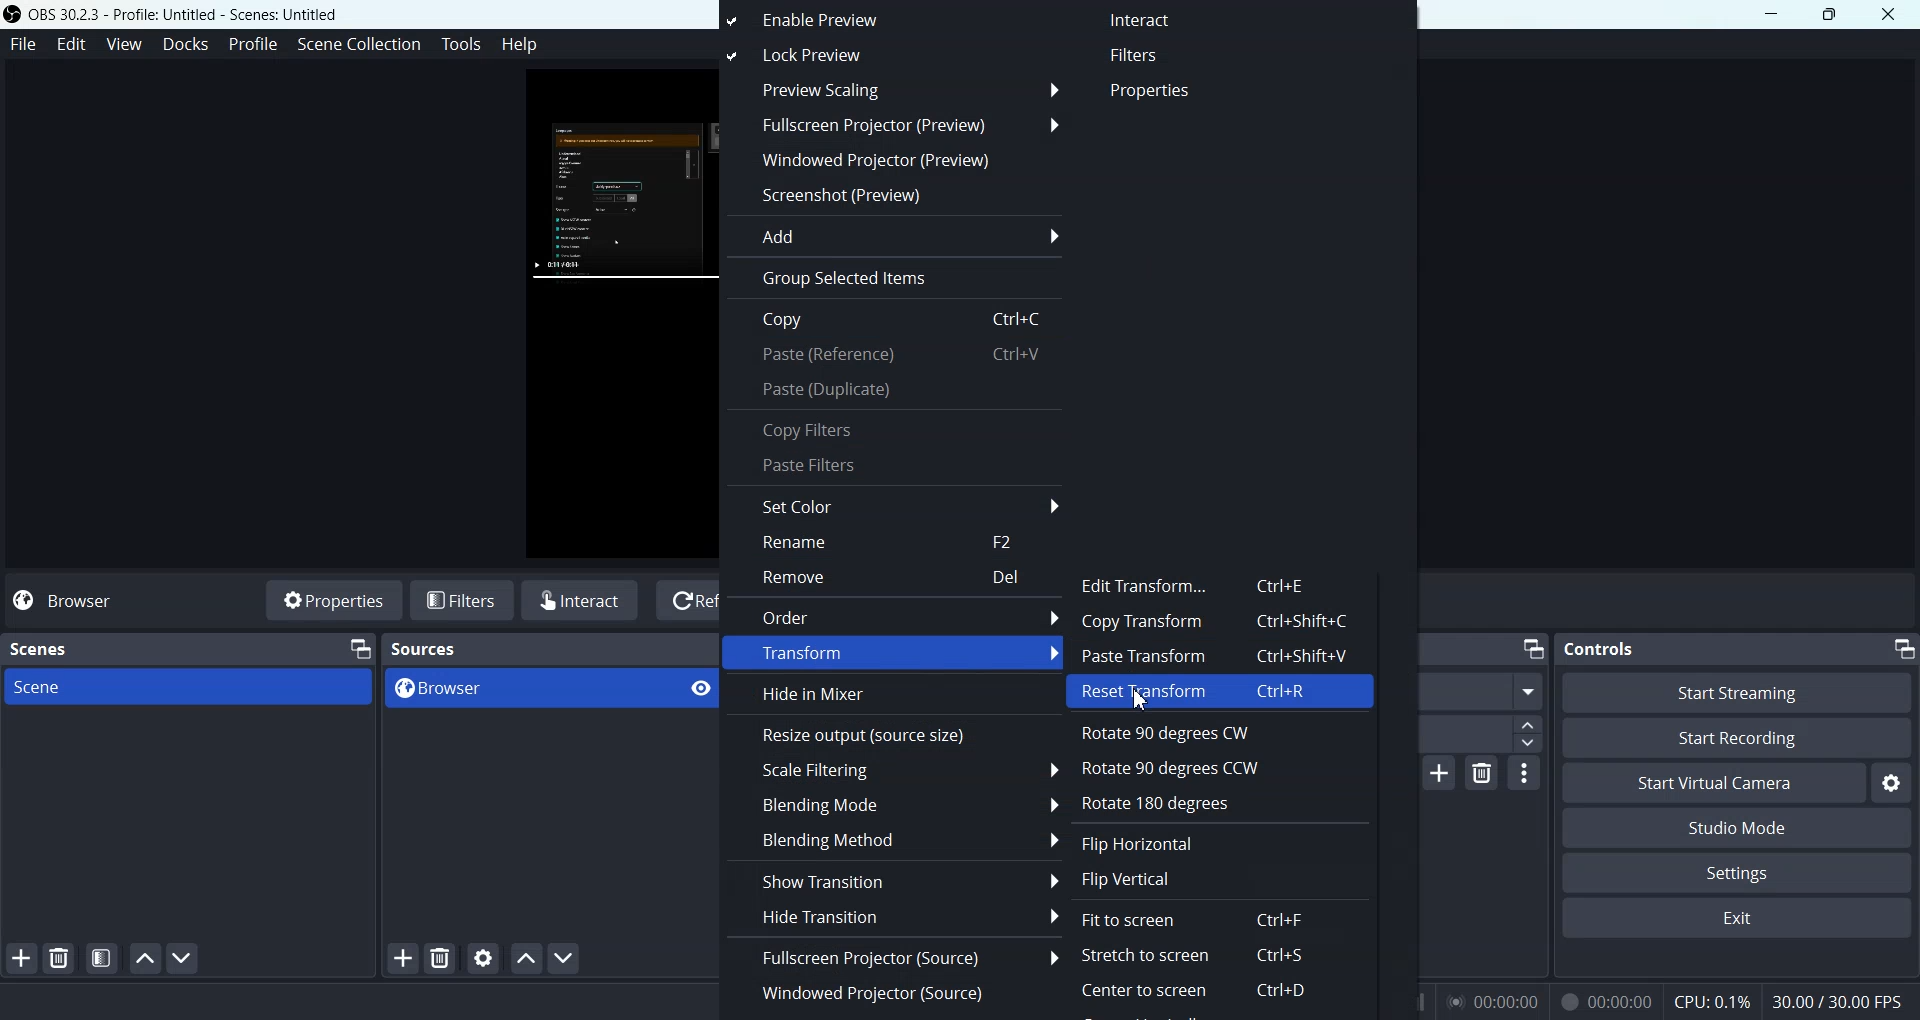 This screenshot has width=1920, height=1020. What do you see at coordinates (22, 43) in the screenshot?
I see `File` at bounding box center [22, 43].